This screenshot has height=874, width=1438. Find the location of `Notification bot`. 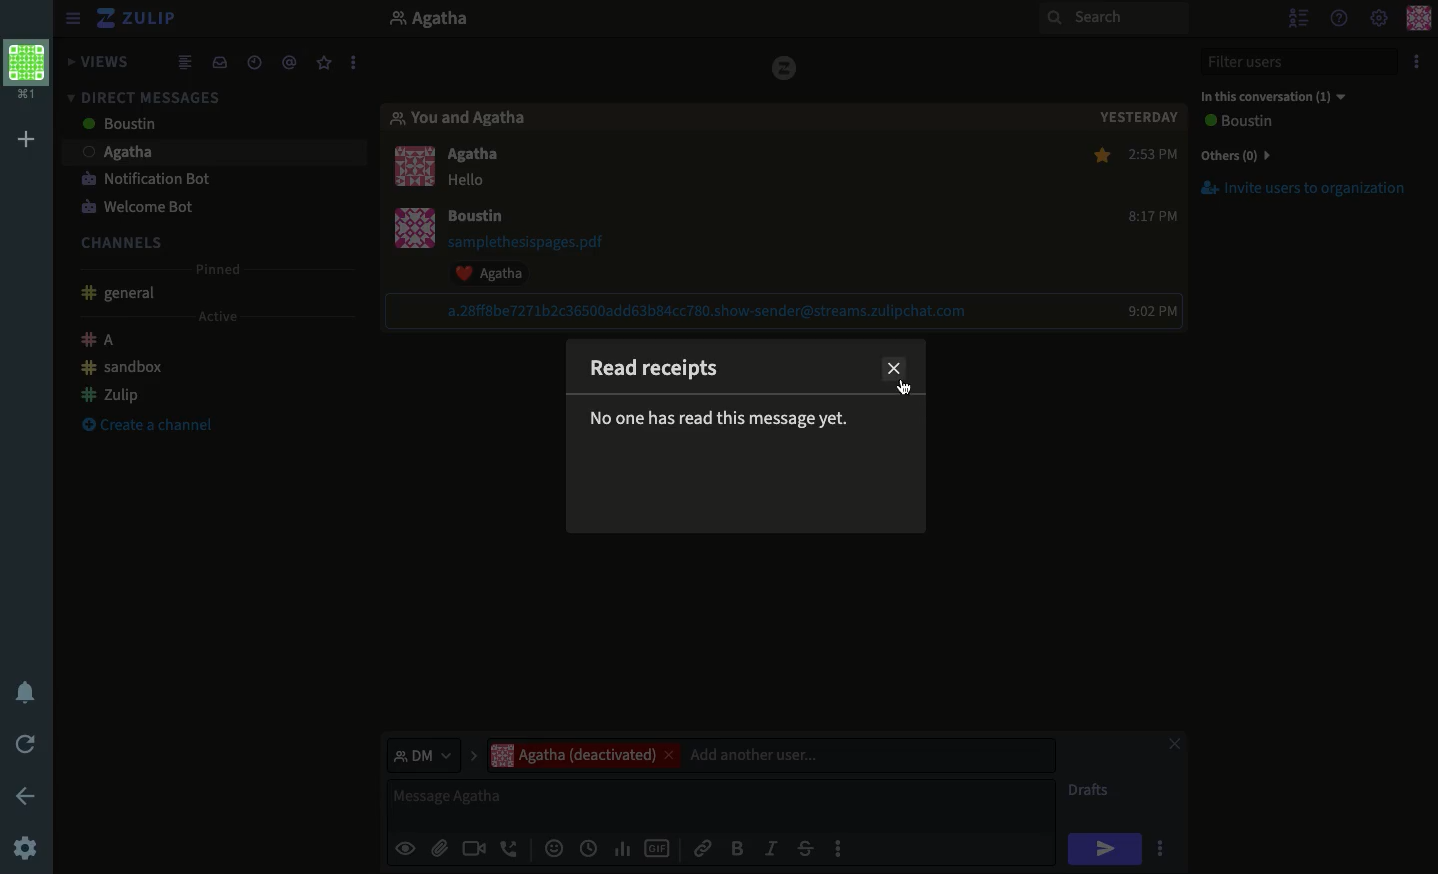

Notification bot is located at coordinates (146, 181).